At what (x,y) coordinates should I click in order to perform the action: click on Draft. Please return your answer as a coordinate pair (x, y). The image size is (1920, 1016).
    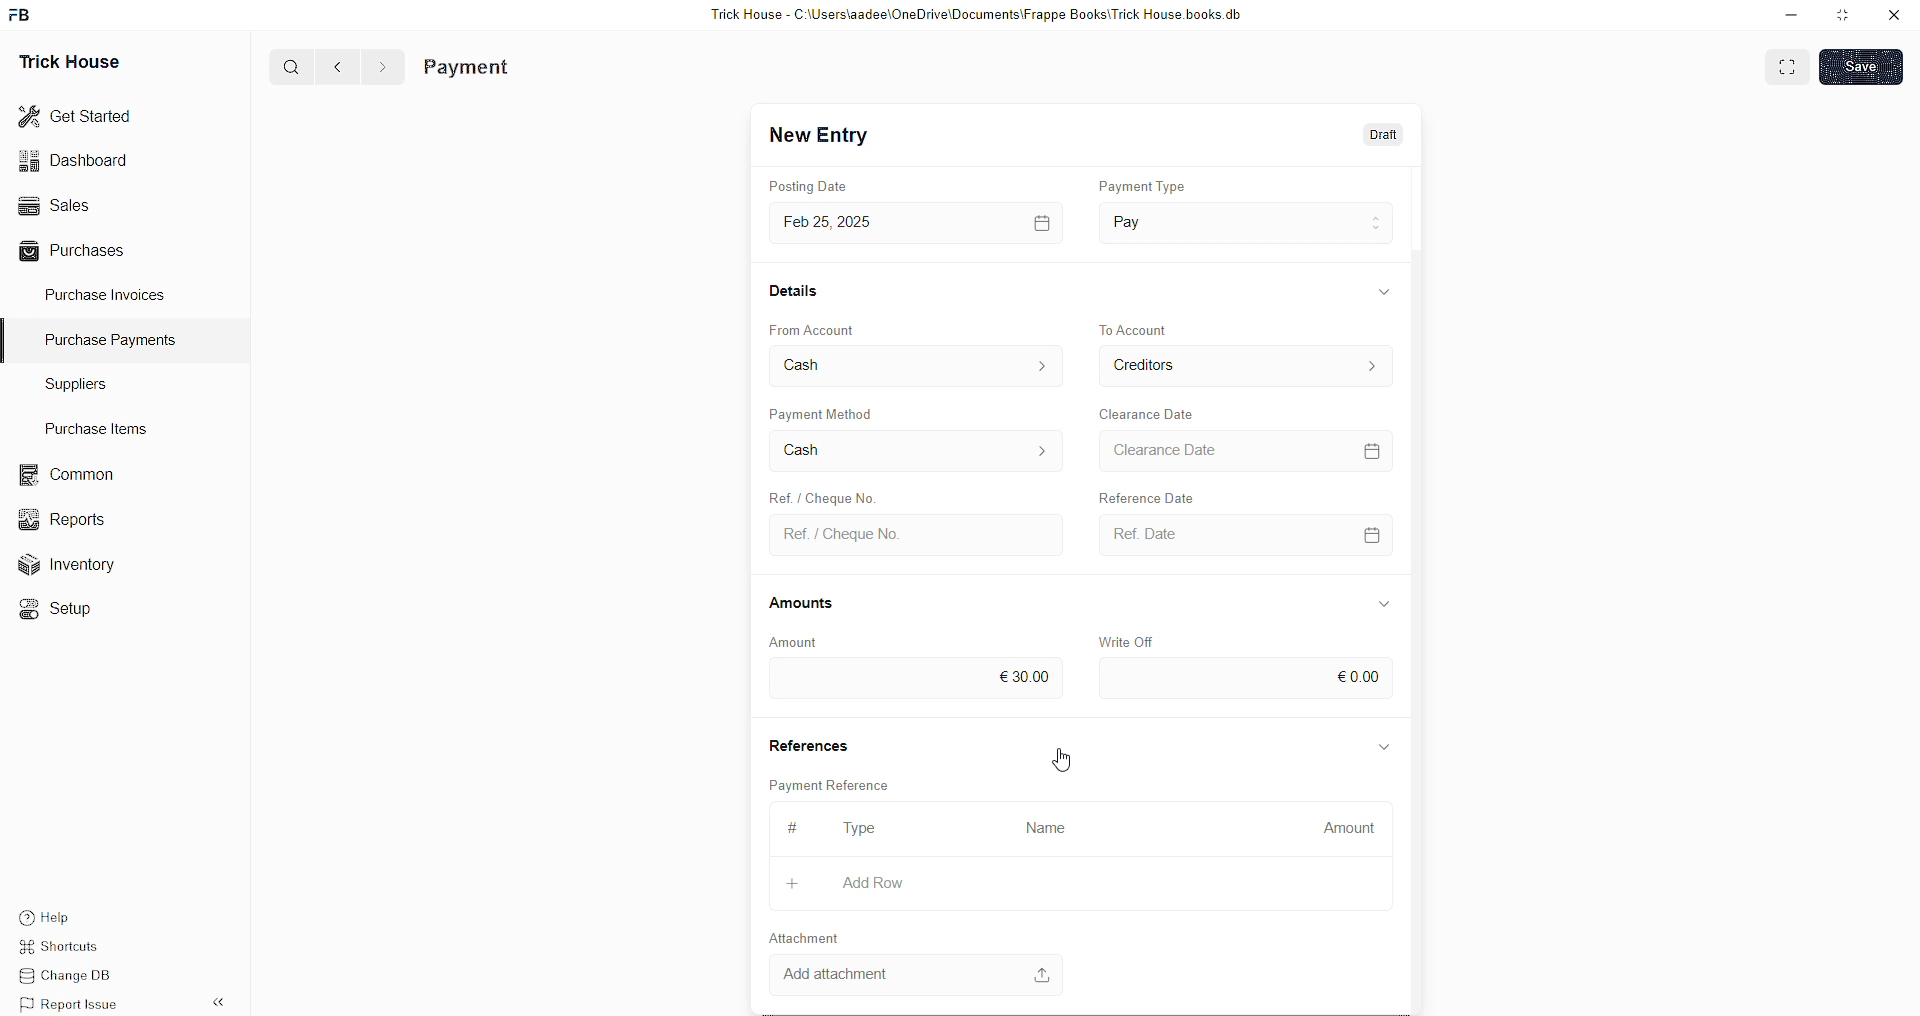
    Looking at the image, I should click on (1385, 136).